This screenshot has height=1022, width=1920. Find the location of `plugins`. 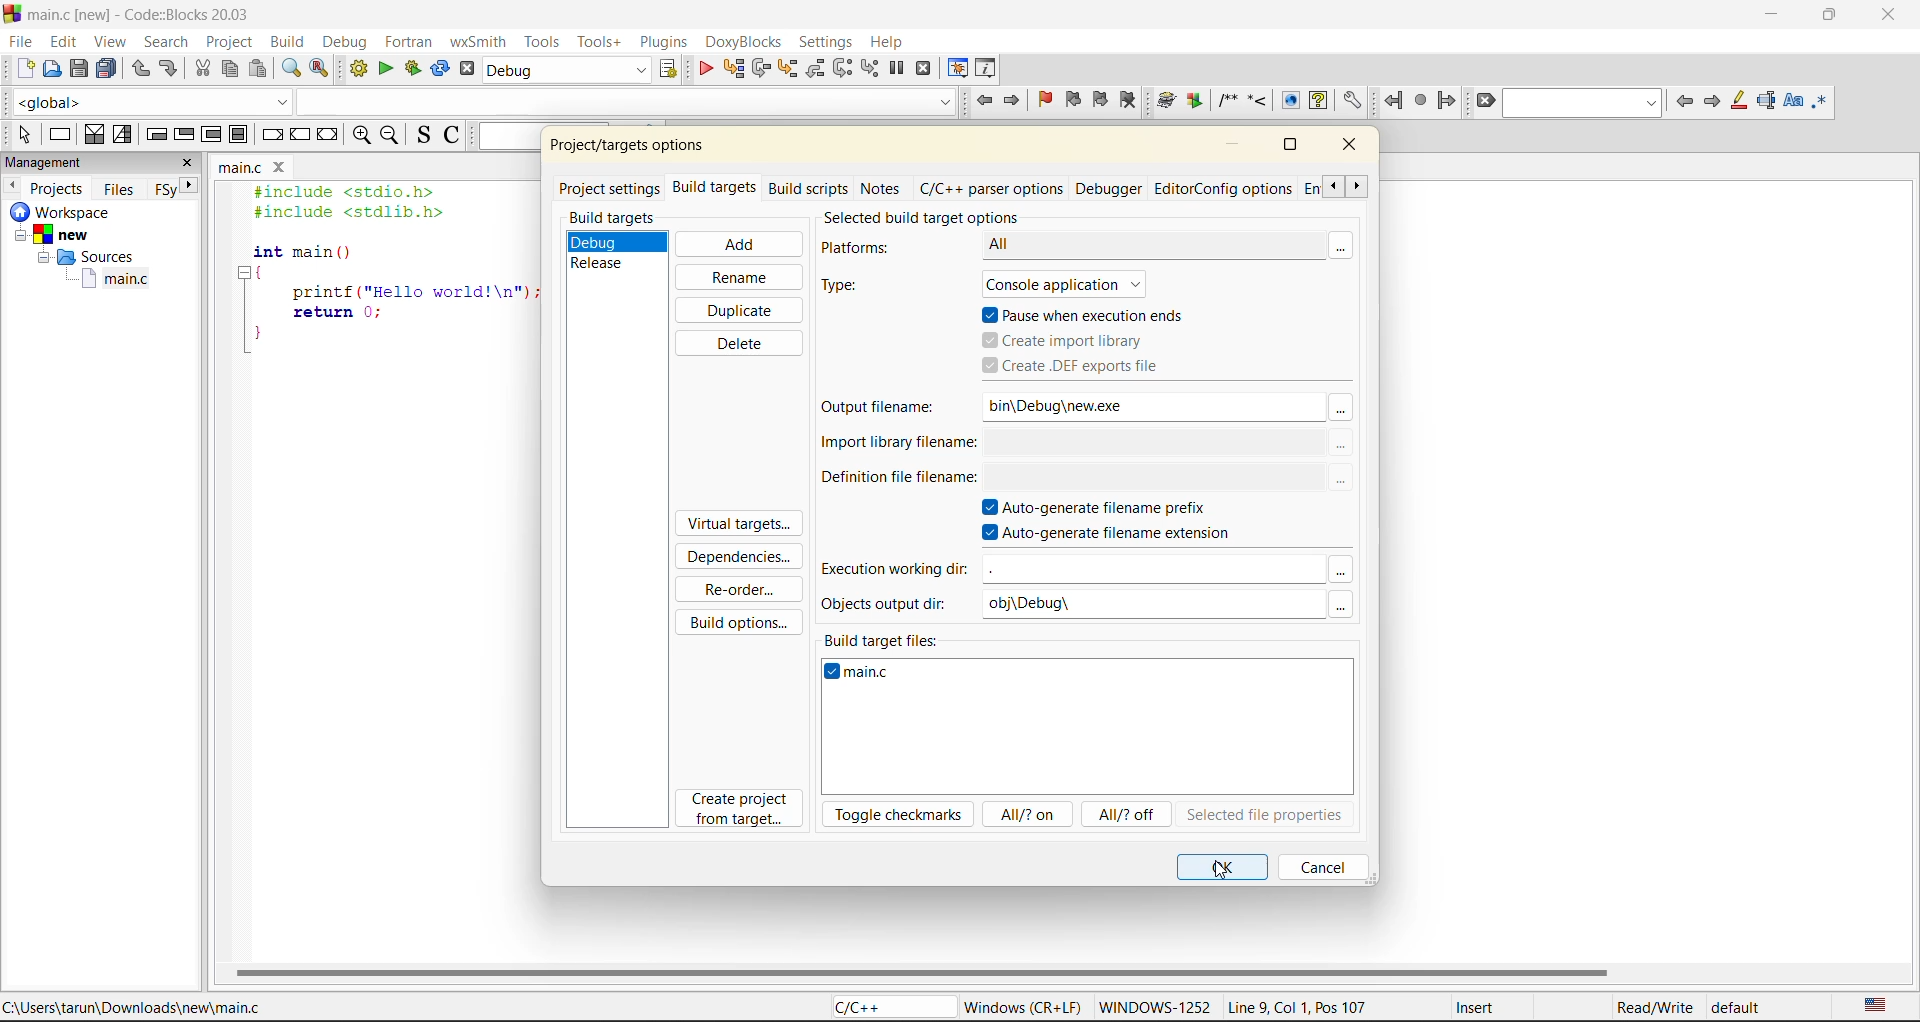

plugins is located at coordinates (663, 44).